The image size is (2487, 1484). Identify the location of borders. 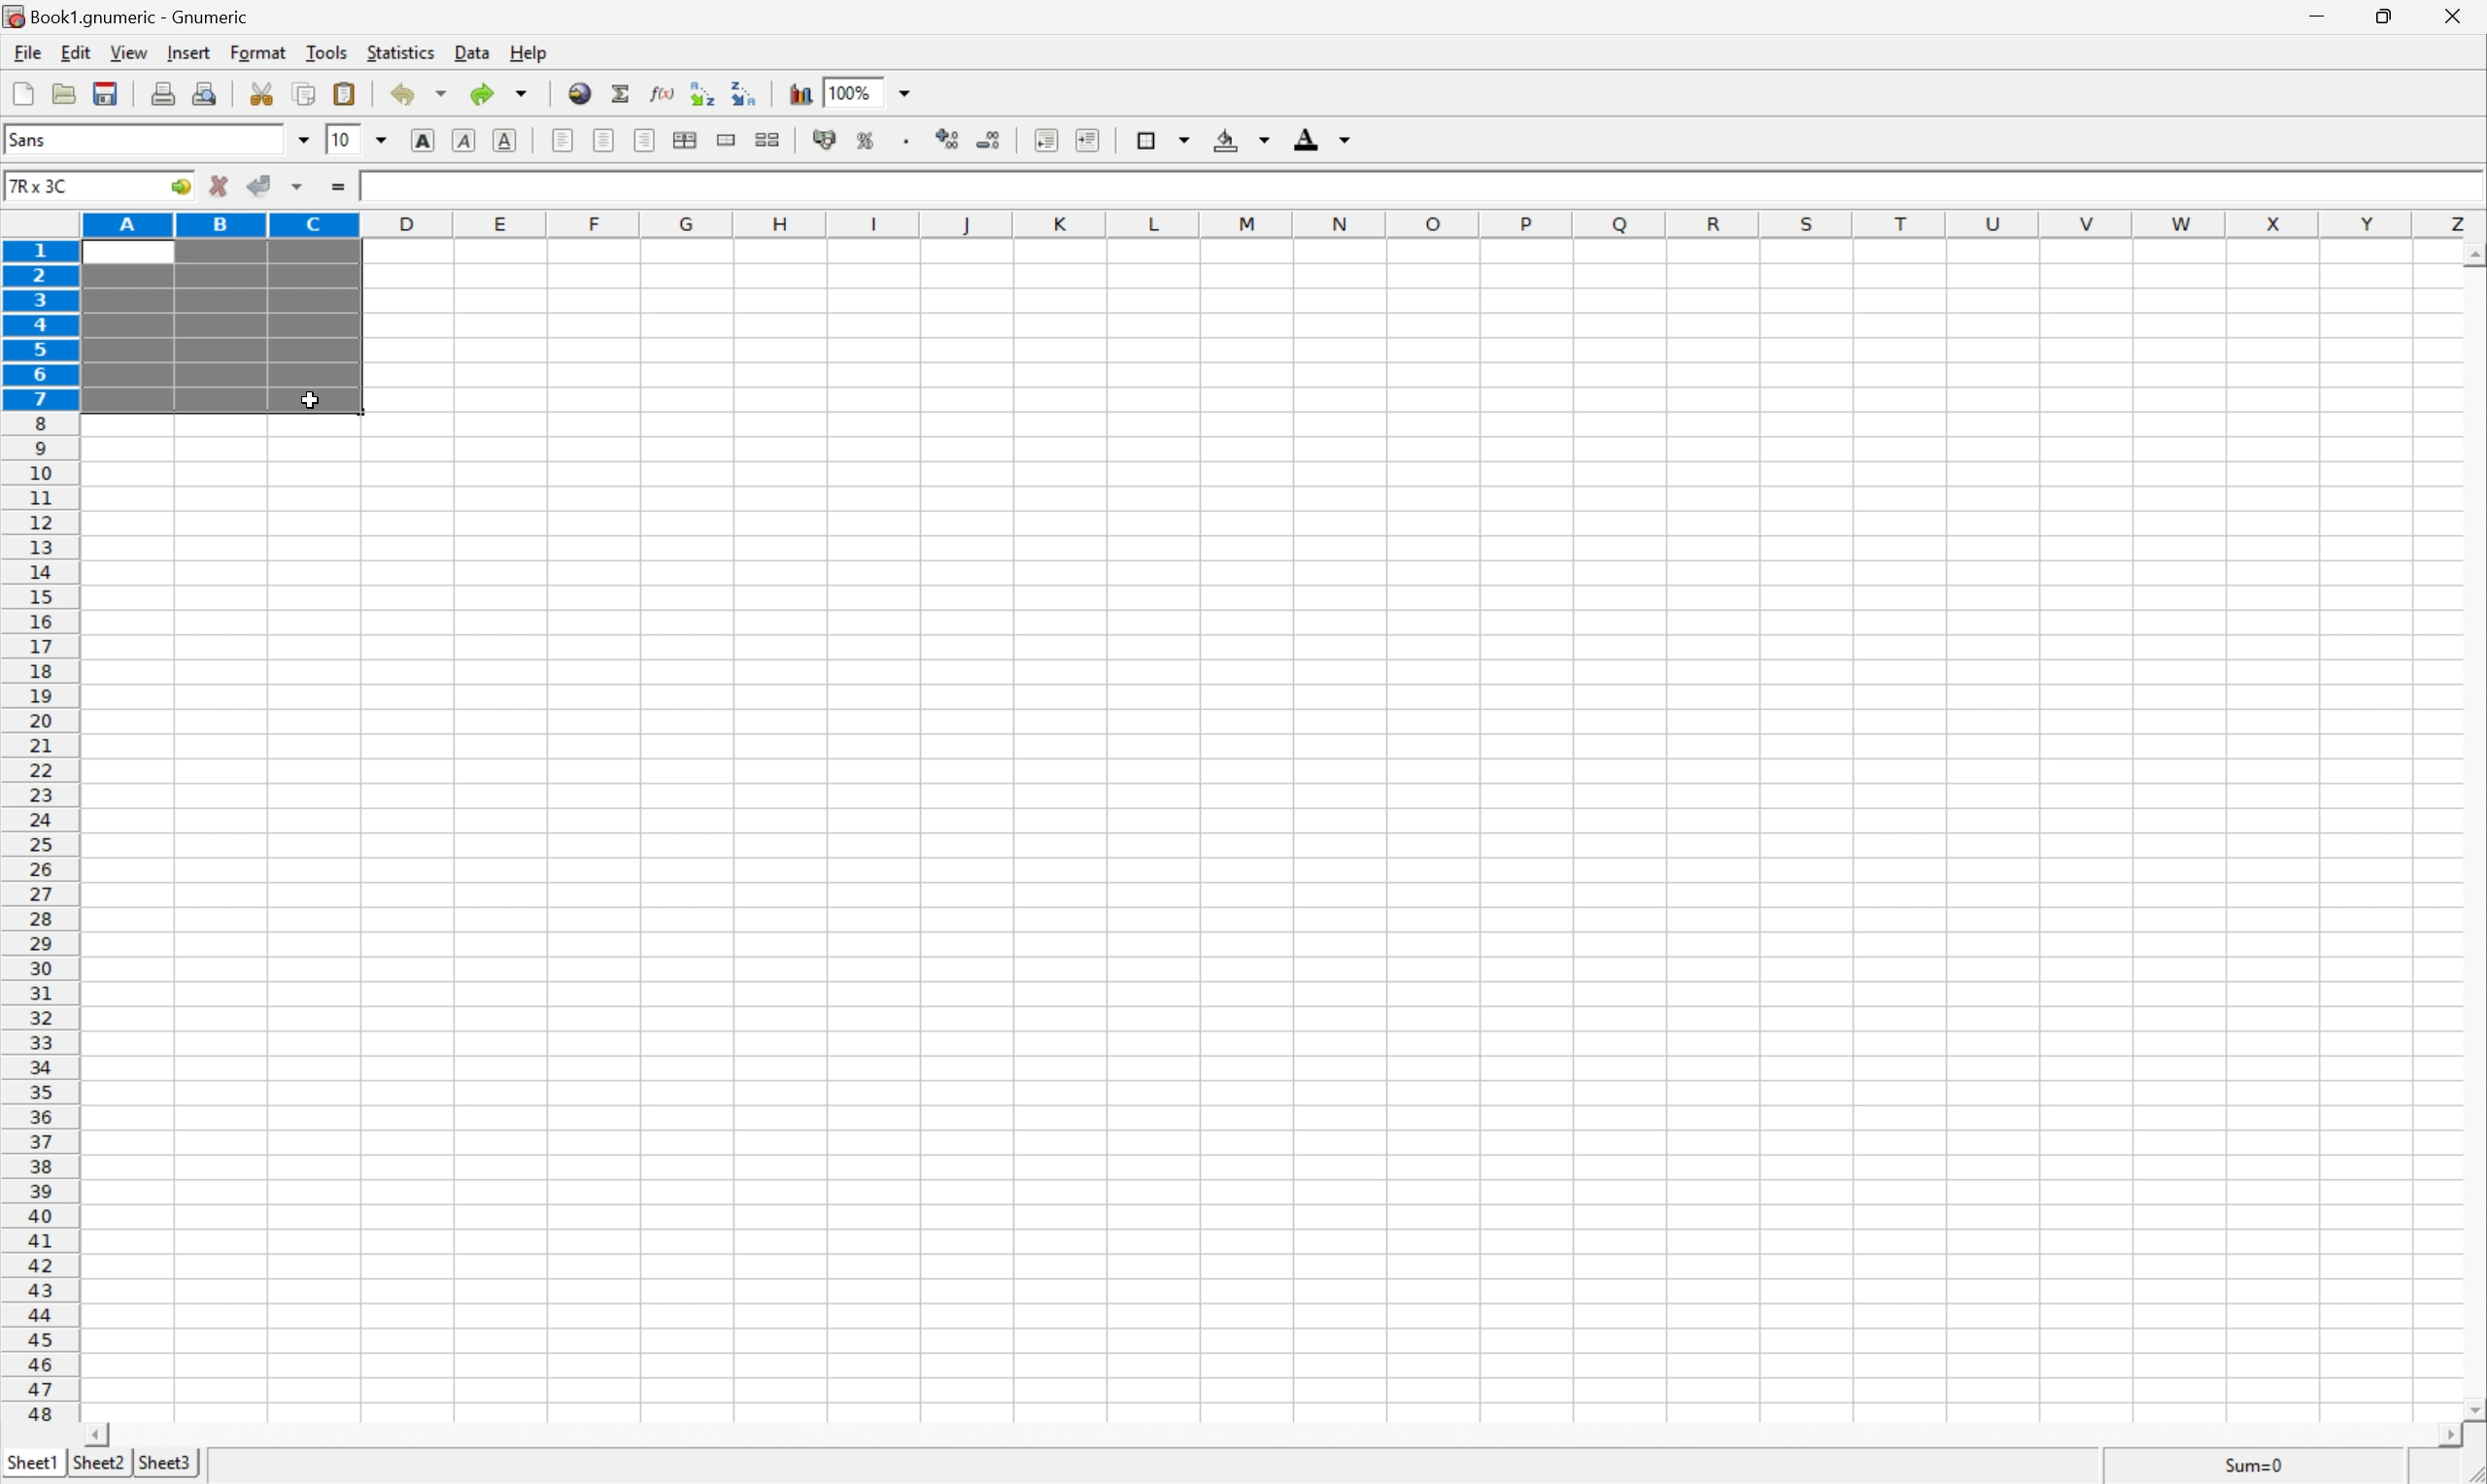
(1160, 138).